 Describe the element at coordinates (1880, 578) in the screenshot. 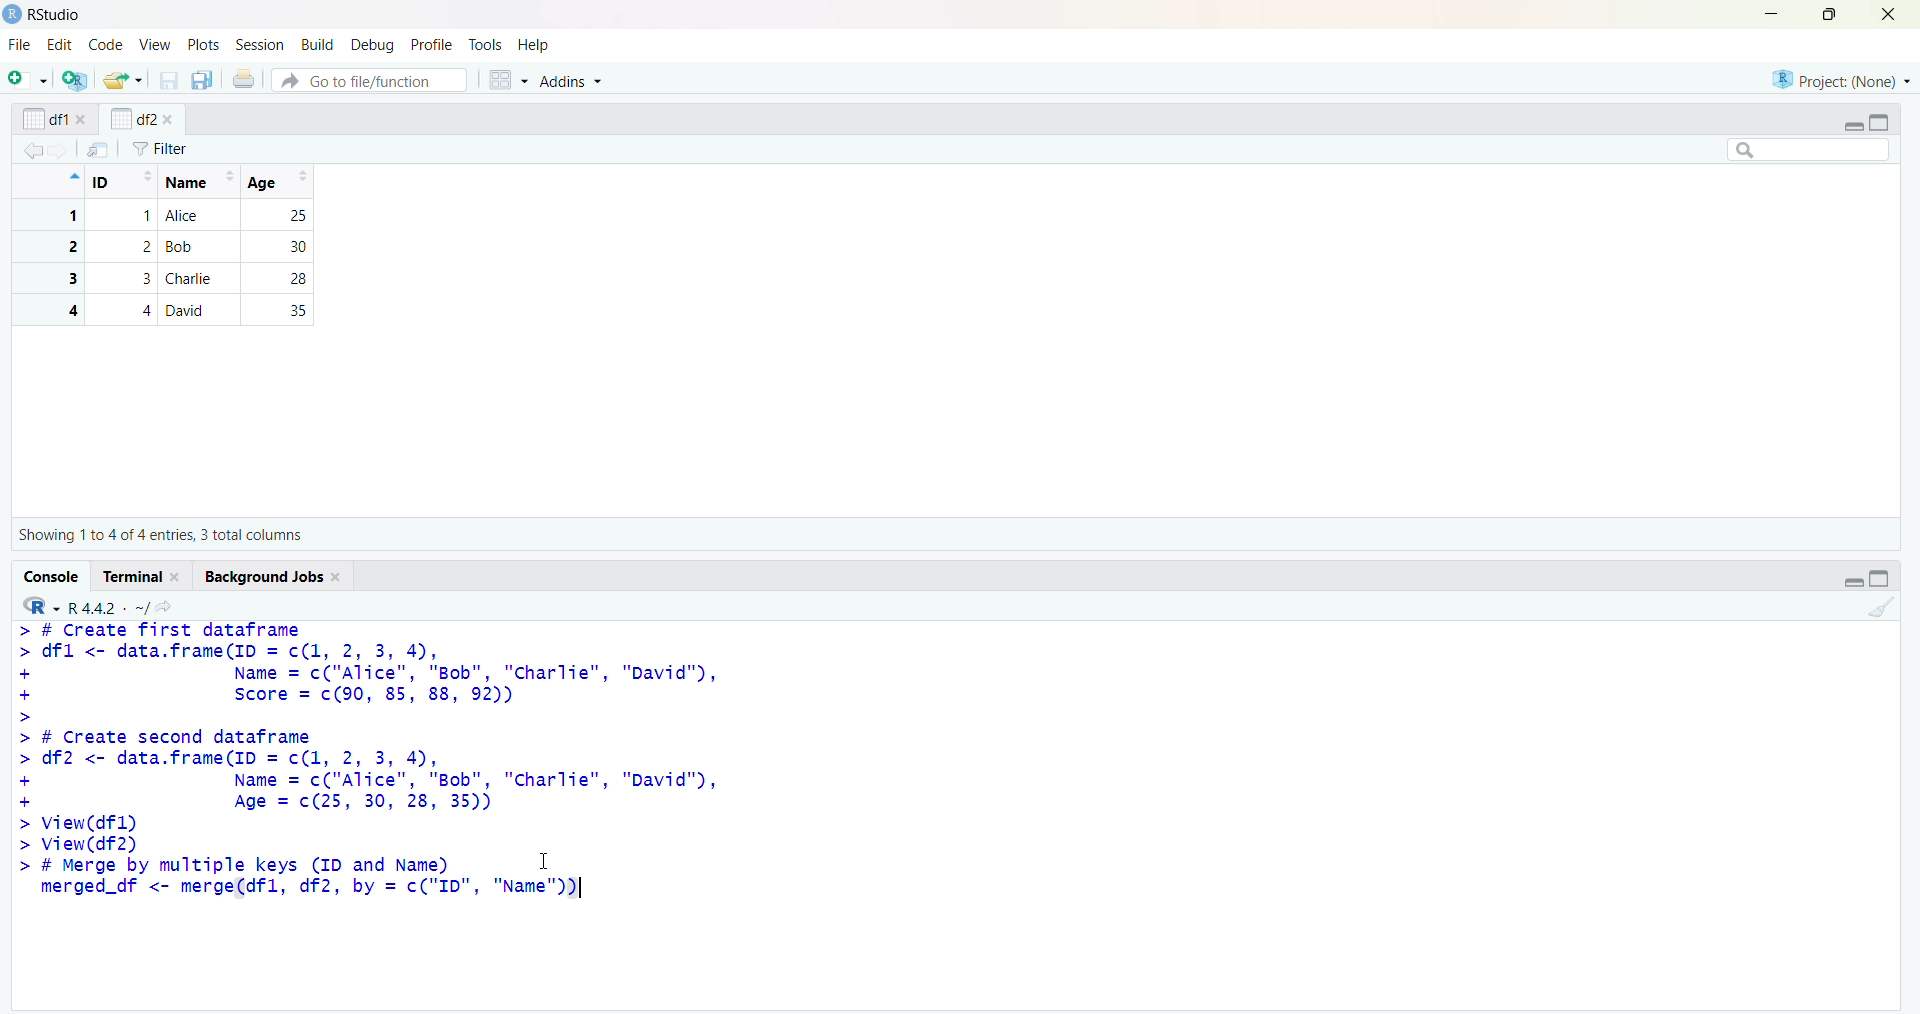

I see `toggle full view` at that location.